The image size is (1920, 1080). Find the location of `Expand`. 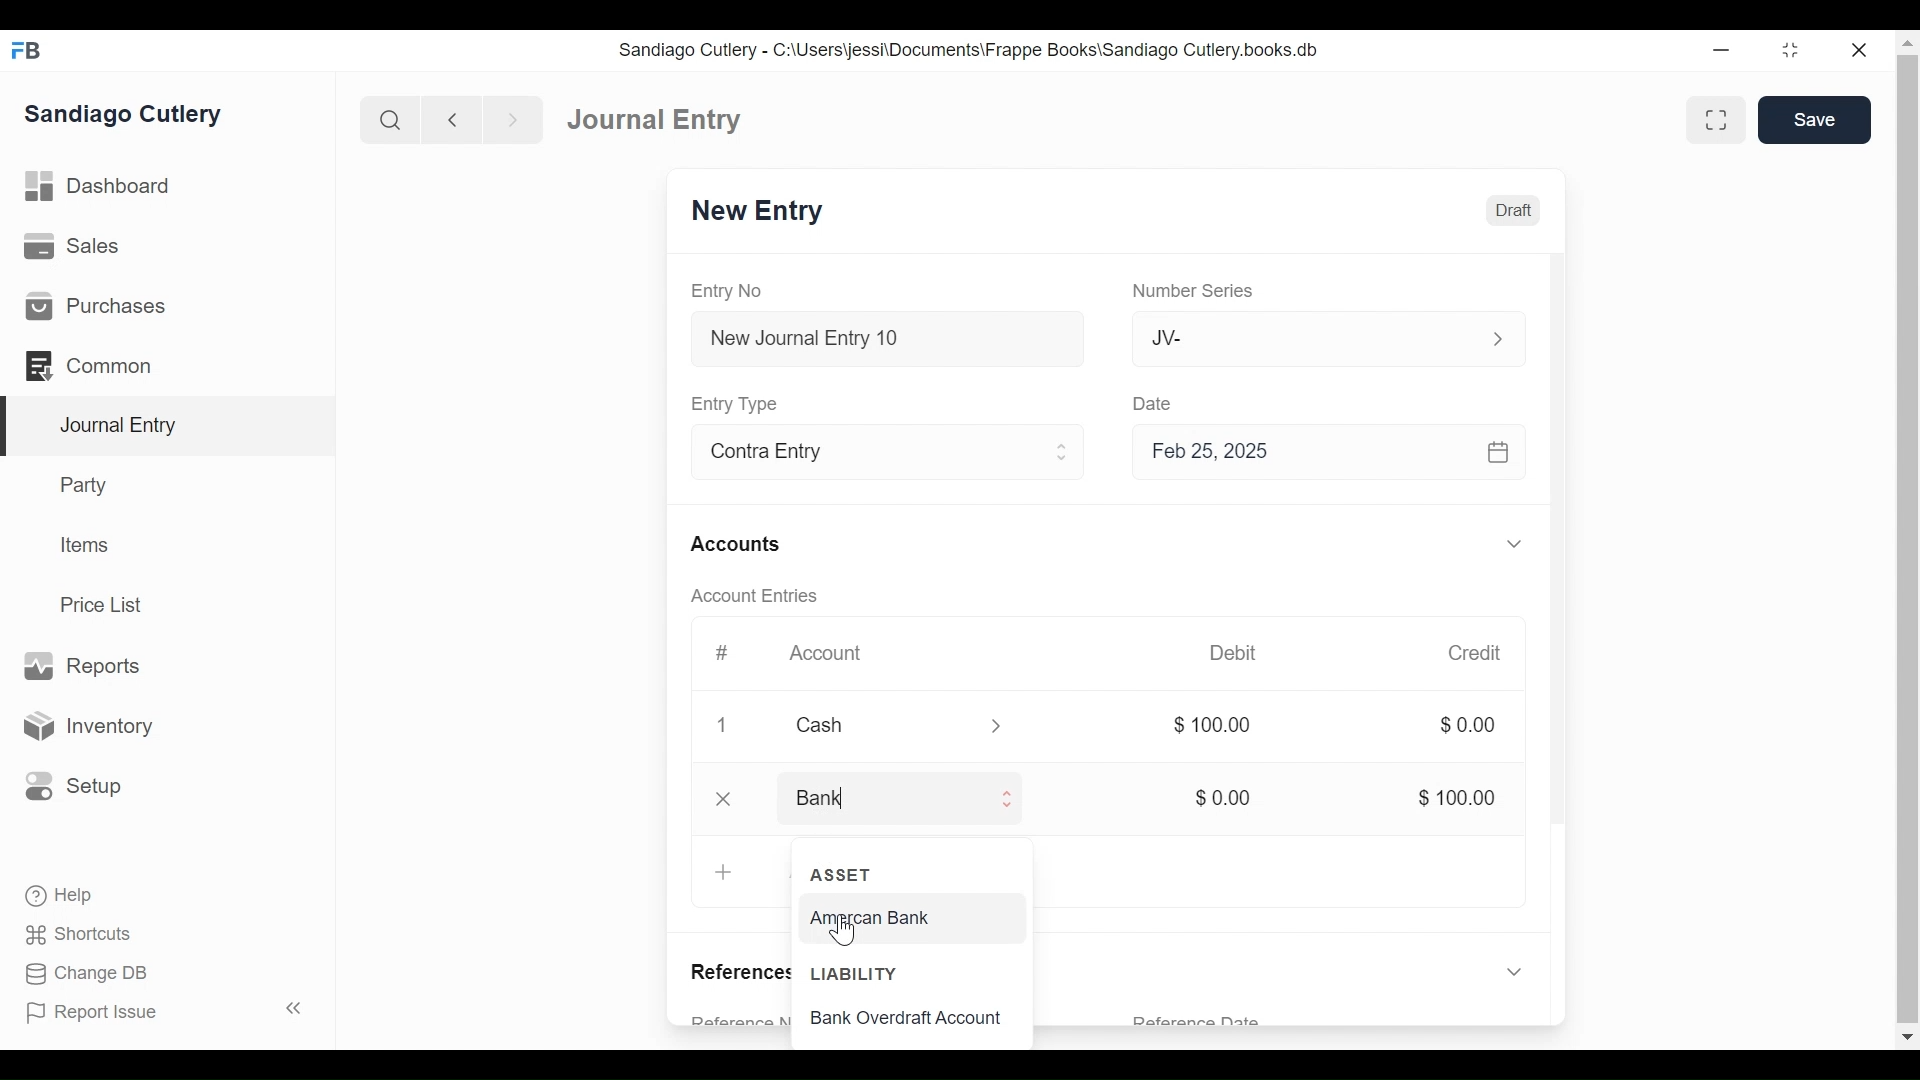

Expand is located at coordinates (1519, 970).